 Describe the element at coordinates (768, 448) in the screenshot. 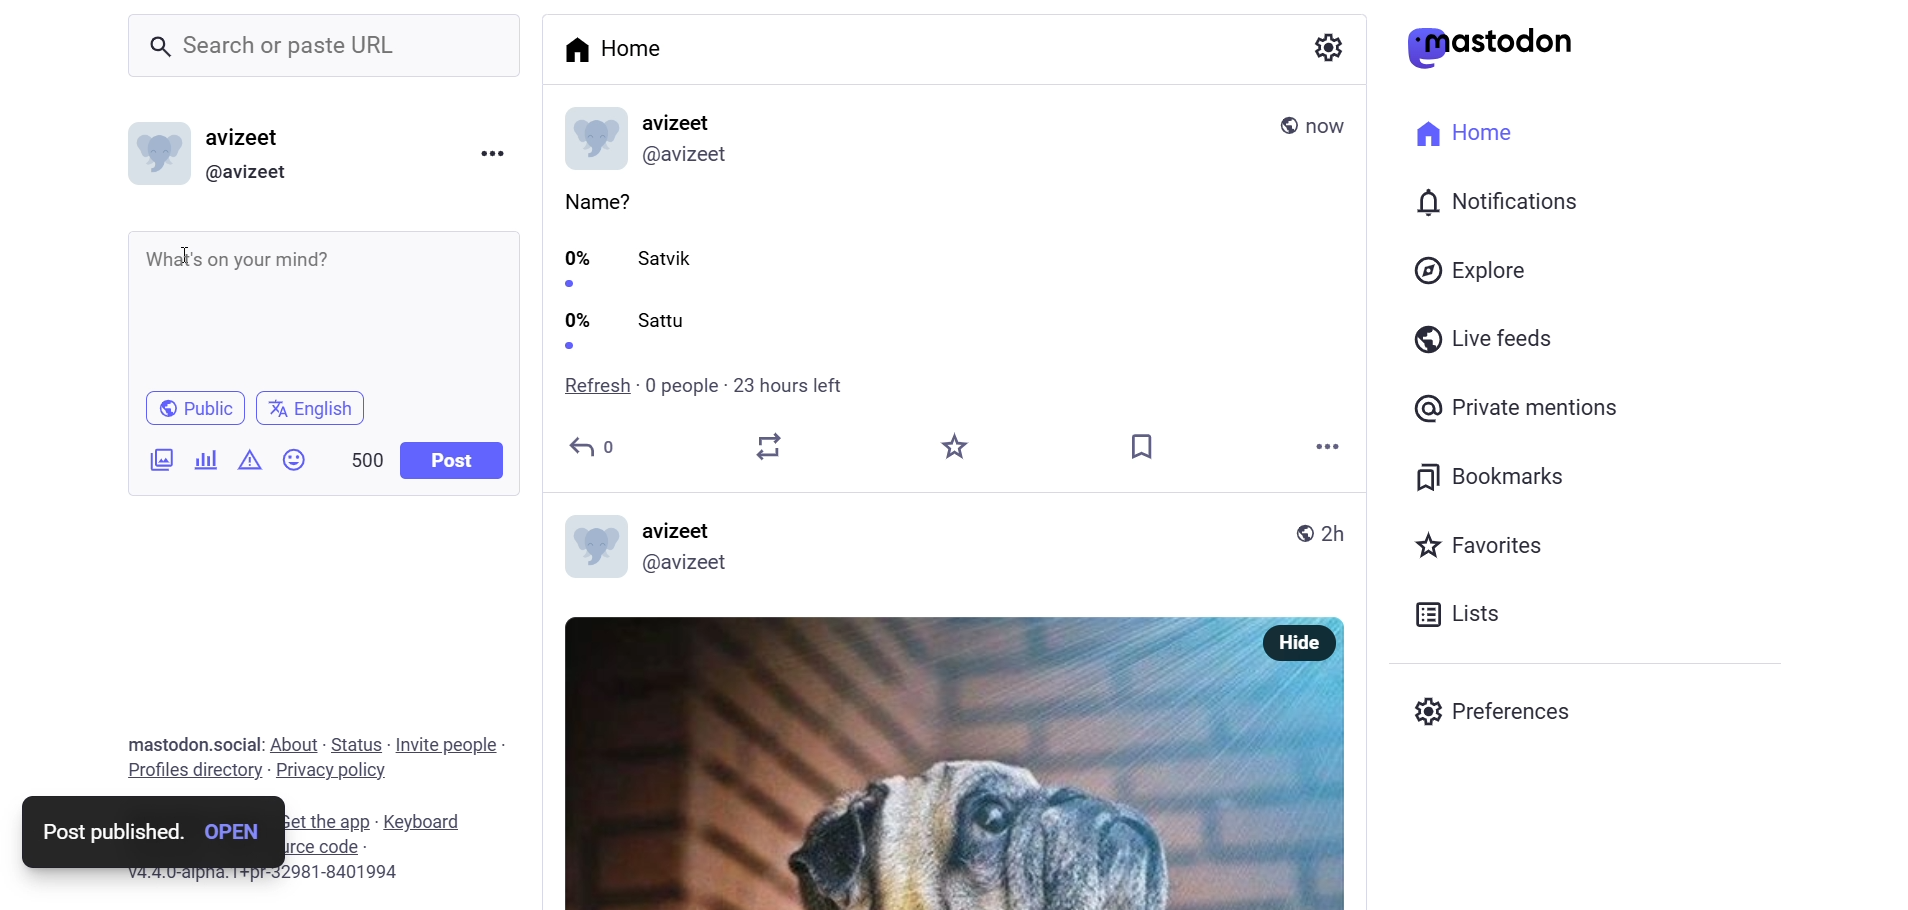

I see `boost` at that location.